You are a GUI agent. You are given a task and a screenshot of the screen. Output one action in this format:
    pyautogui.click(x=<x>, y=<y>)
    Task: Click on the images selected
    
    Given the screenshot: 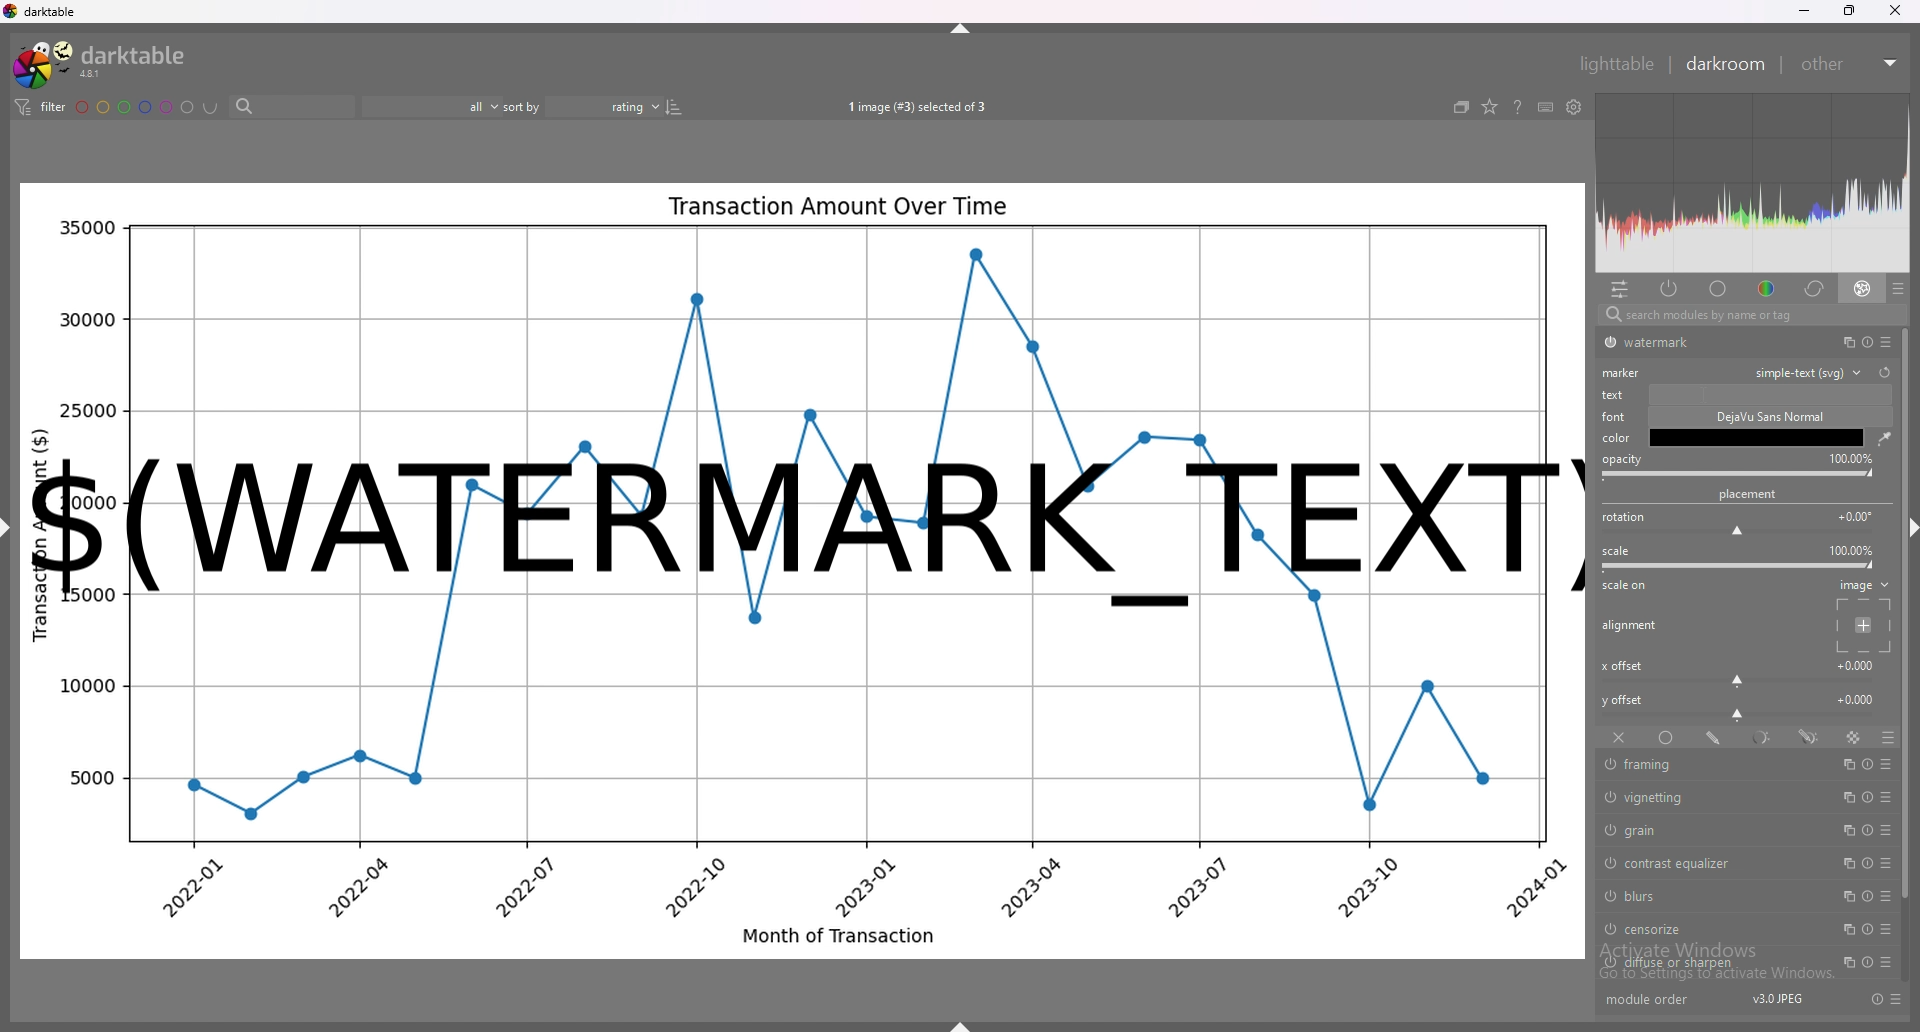 What is the action you would take?
    pyautogui.click(x=914, y=107)
    